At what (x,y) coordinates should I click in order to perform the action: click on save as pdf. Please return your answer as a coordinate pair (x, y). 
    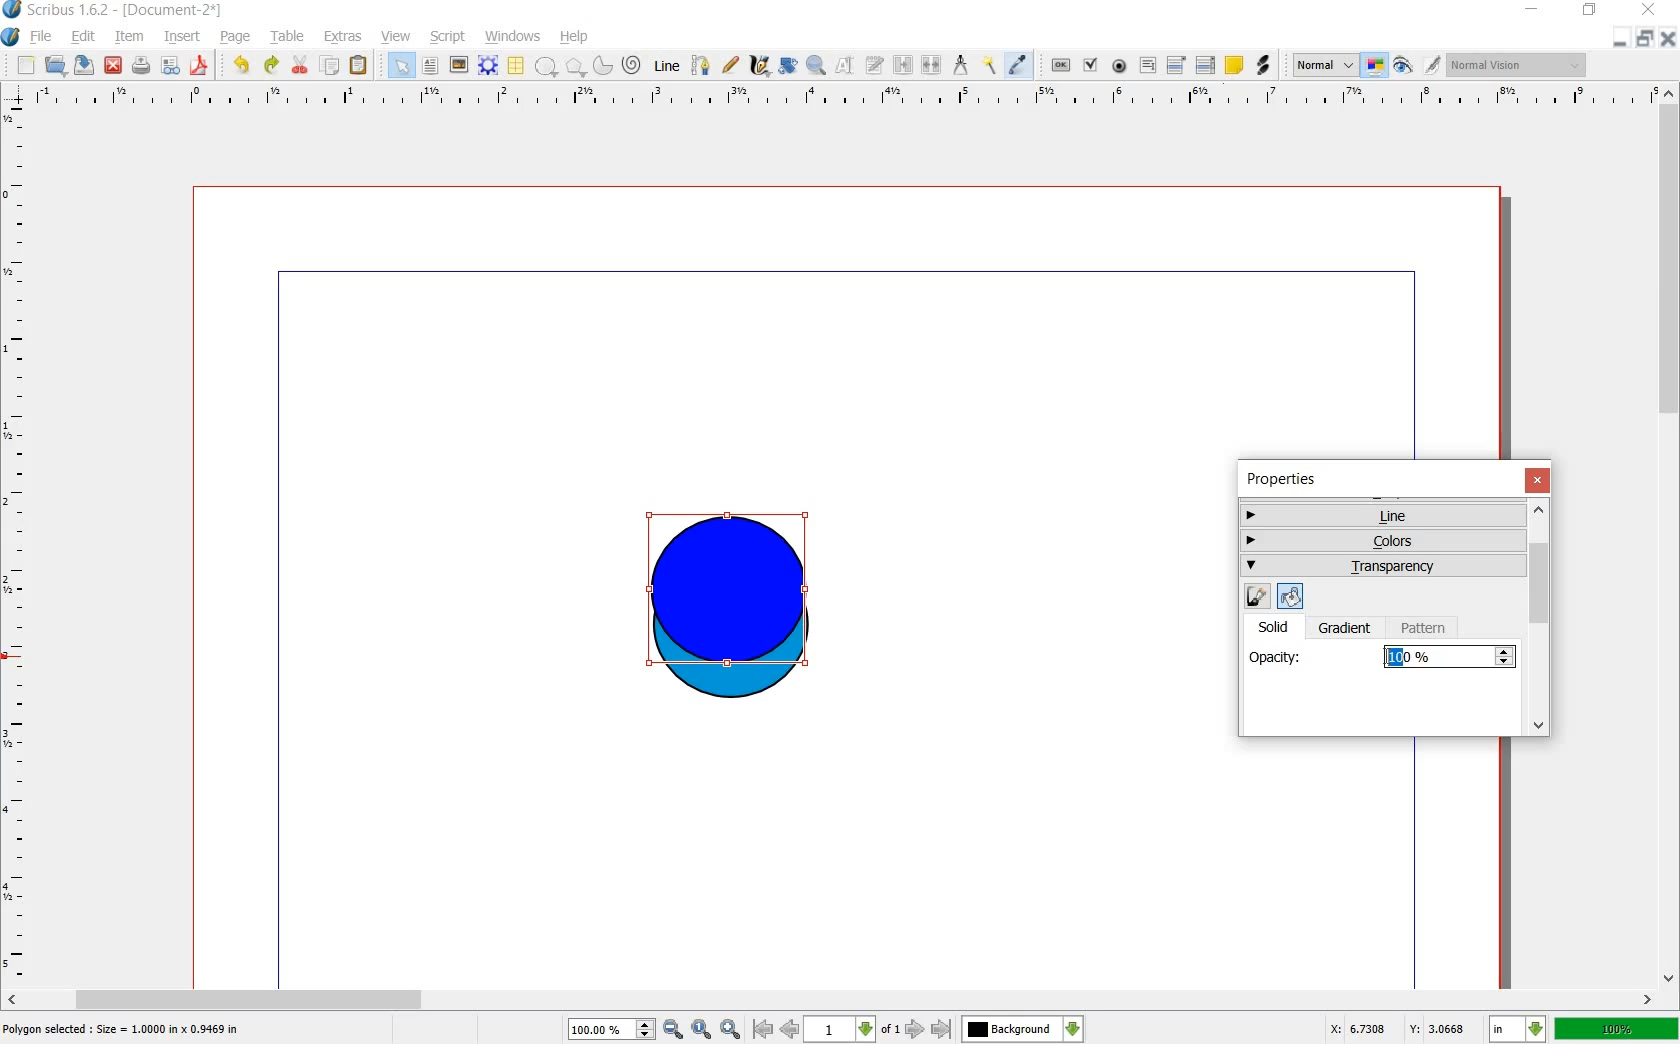
    Looking at the image, I should click on (198, 66).